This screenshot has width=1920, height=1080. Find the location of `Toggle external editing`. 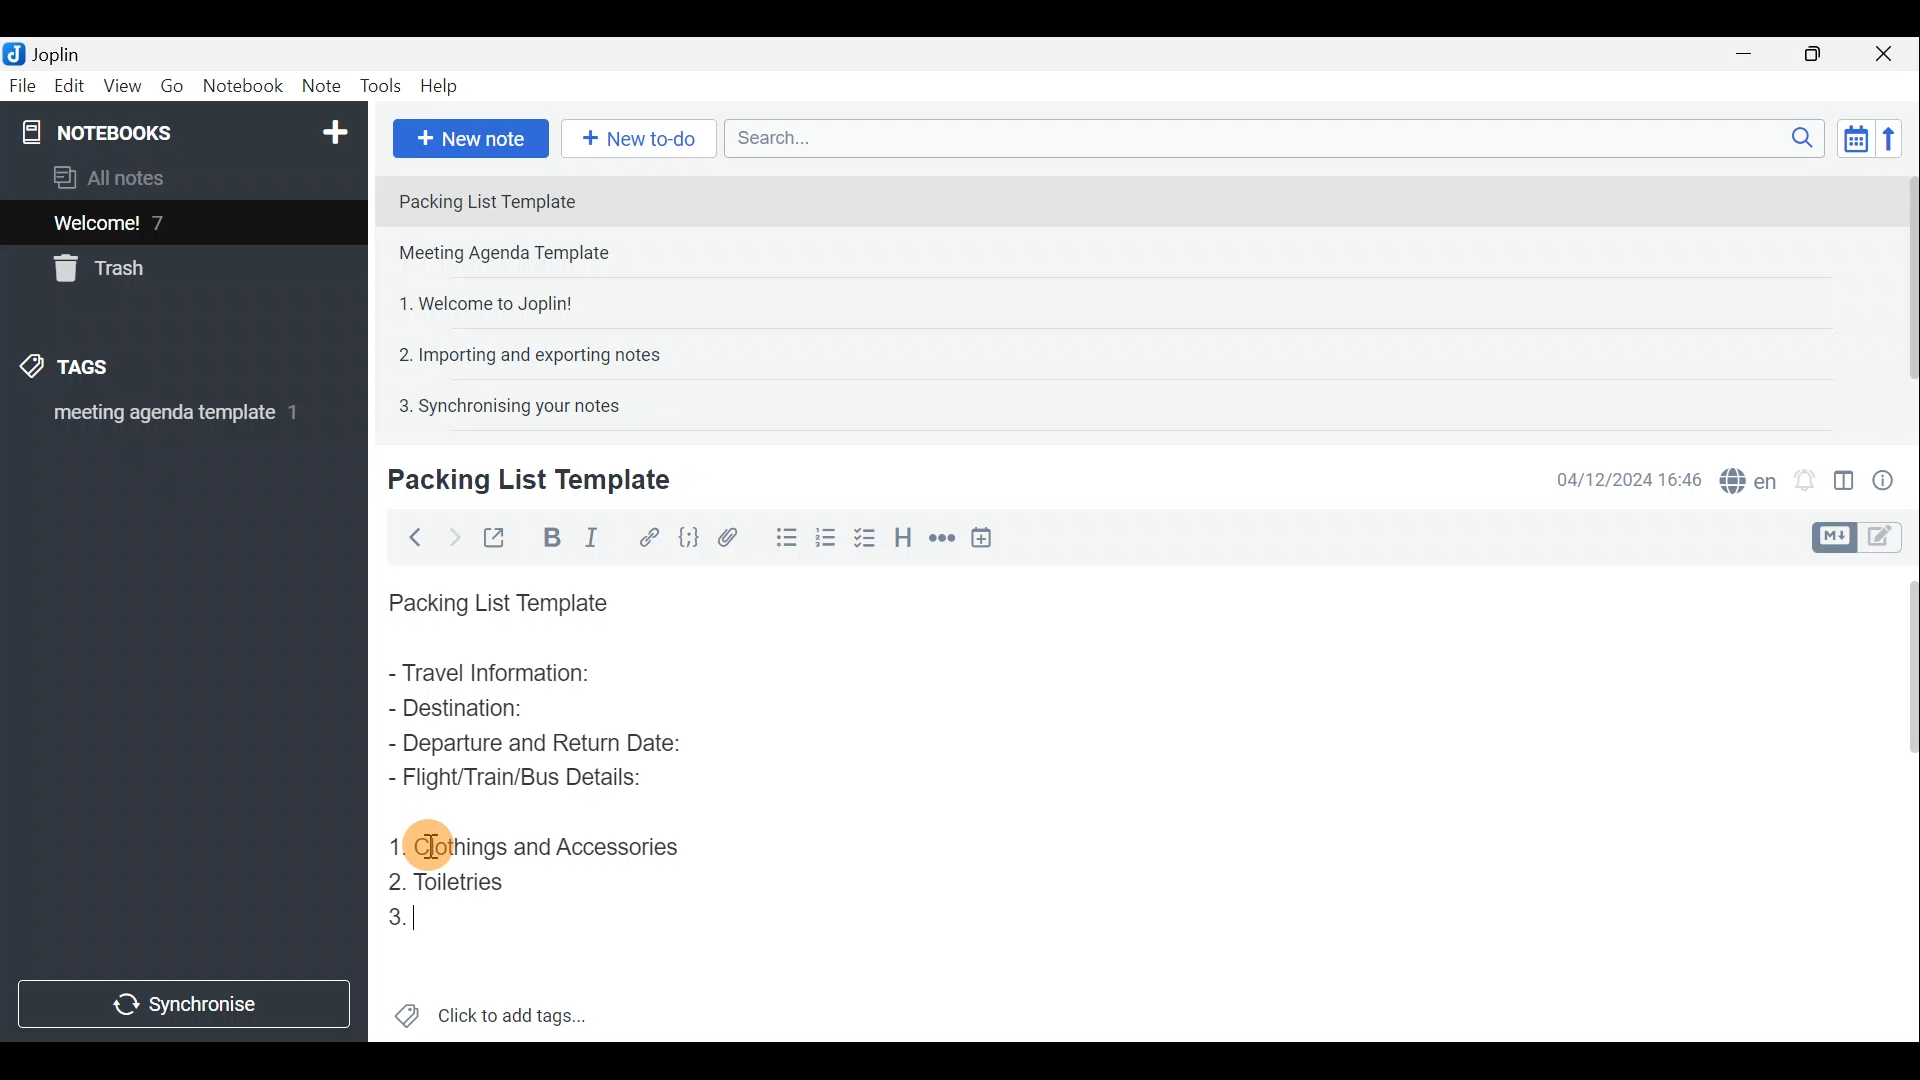

Toggle external editing is located at coordinates (496, 535).